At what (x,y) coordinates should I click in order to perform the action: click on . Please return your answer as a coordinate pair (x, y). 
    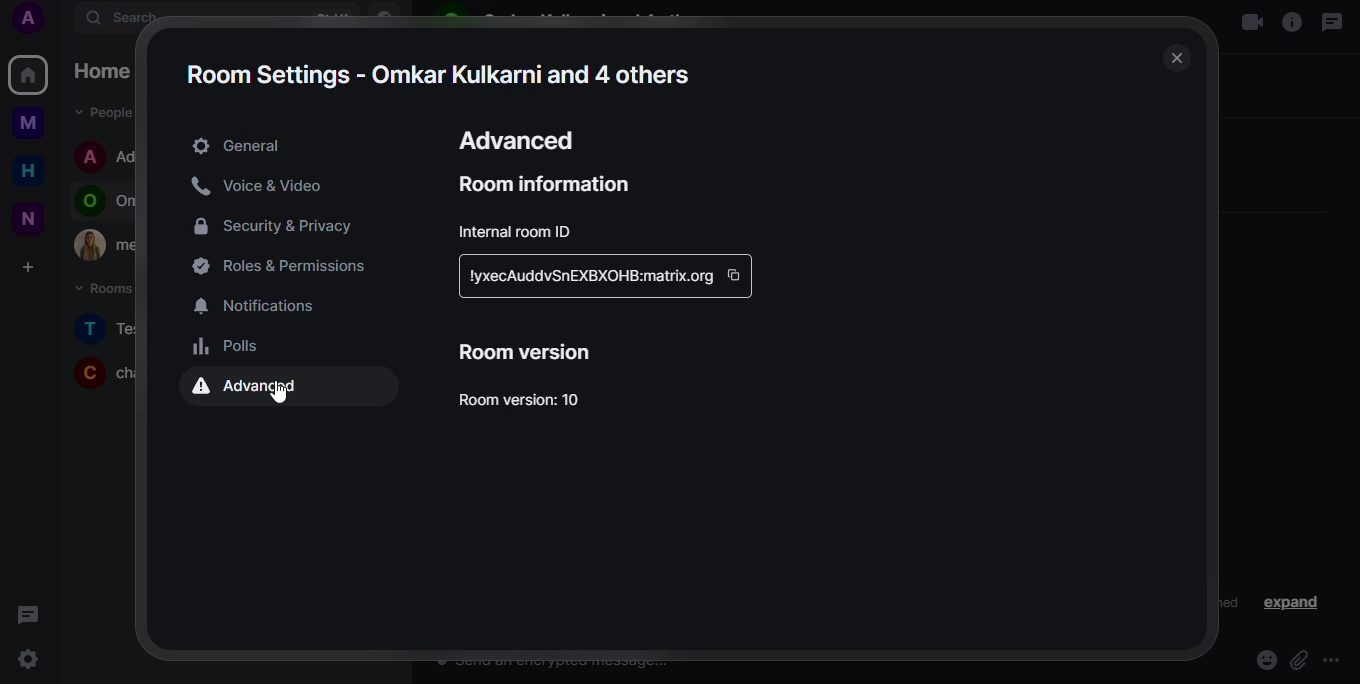
    Looking at the image, I should click on (36, 125).